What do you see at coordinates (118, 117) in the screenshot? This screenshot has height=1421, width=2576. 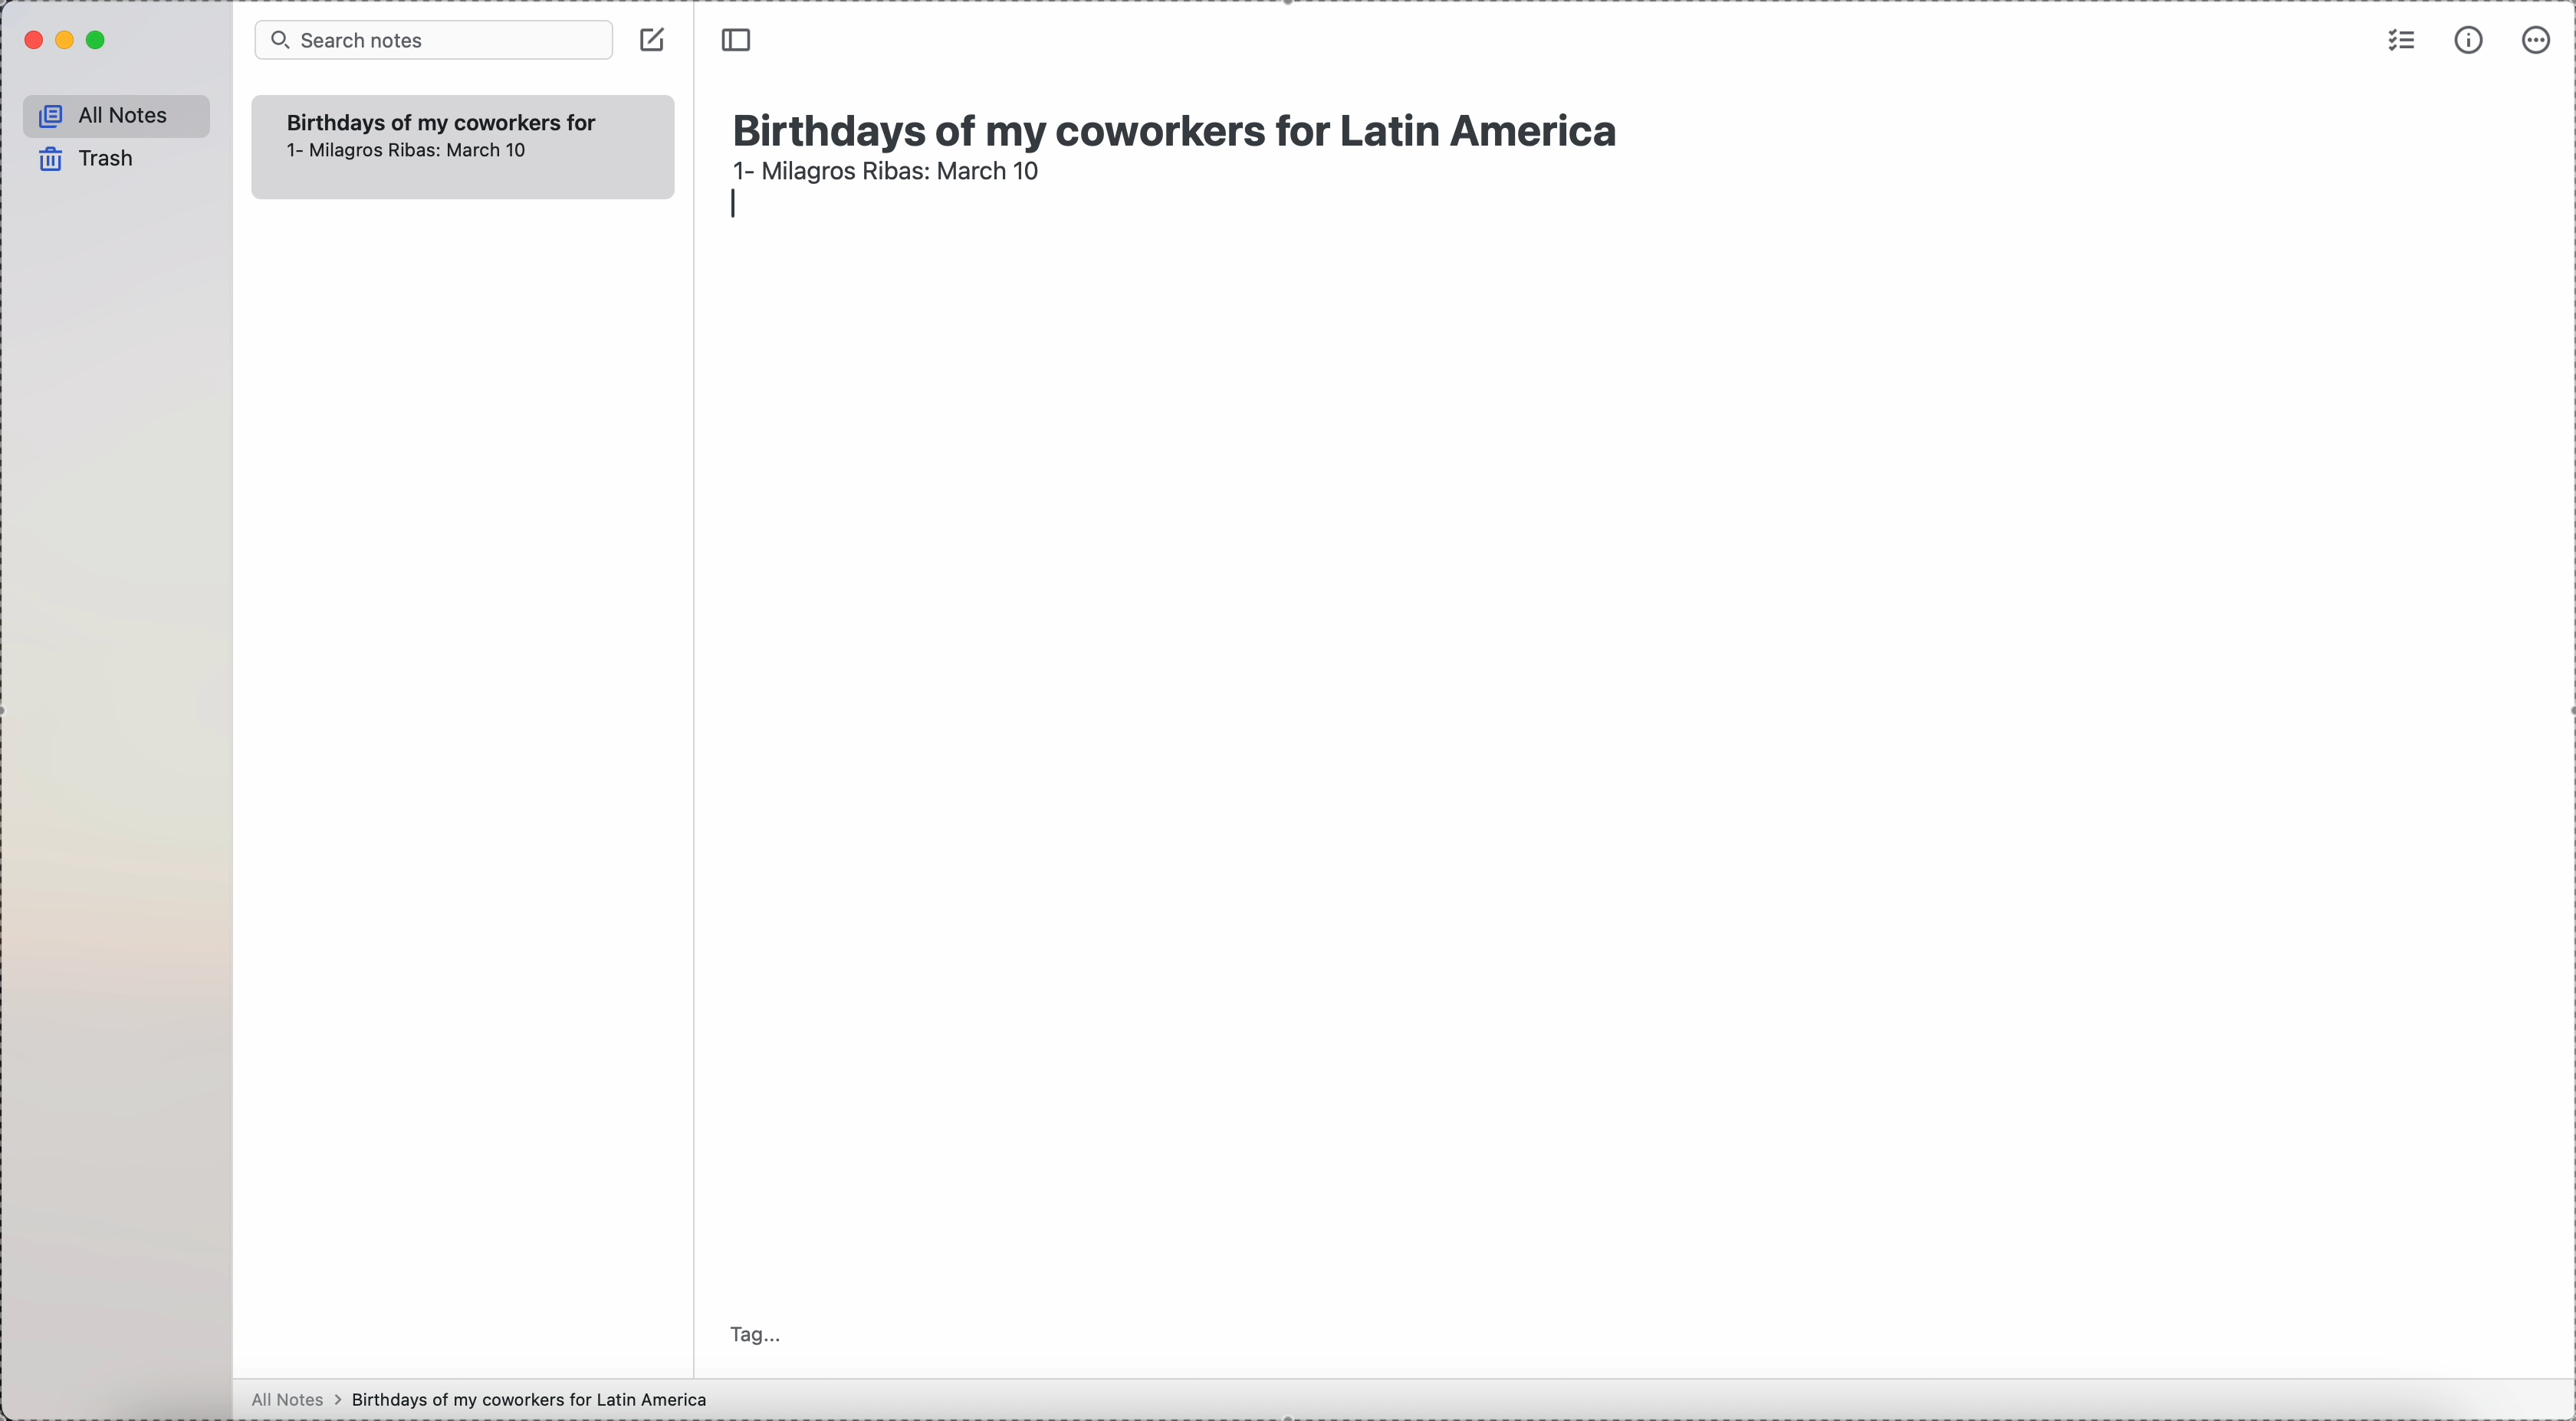 I see `all notes` at bounding box center [118, 117].